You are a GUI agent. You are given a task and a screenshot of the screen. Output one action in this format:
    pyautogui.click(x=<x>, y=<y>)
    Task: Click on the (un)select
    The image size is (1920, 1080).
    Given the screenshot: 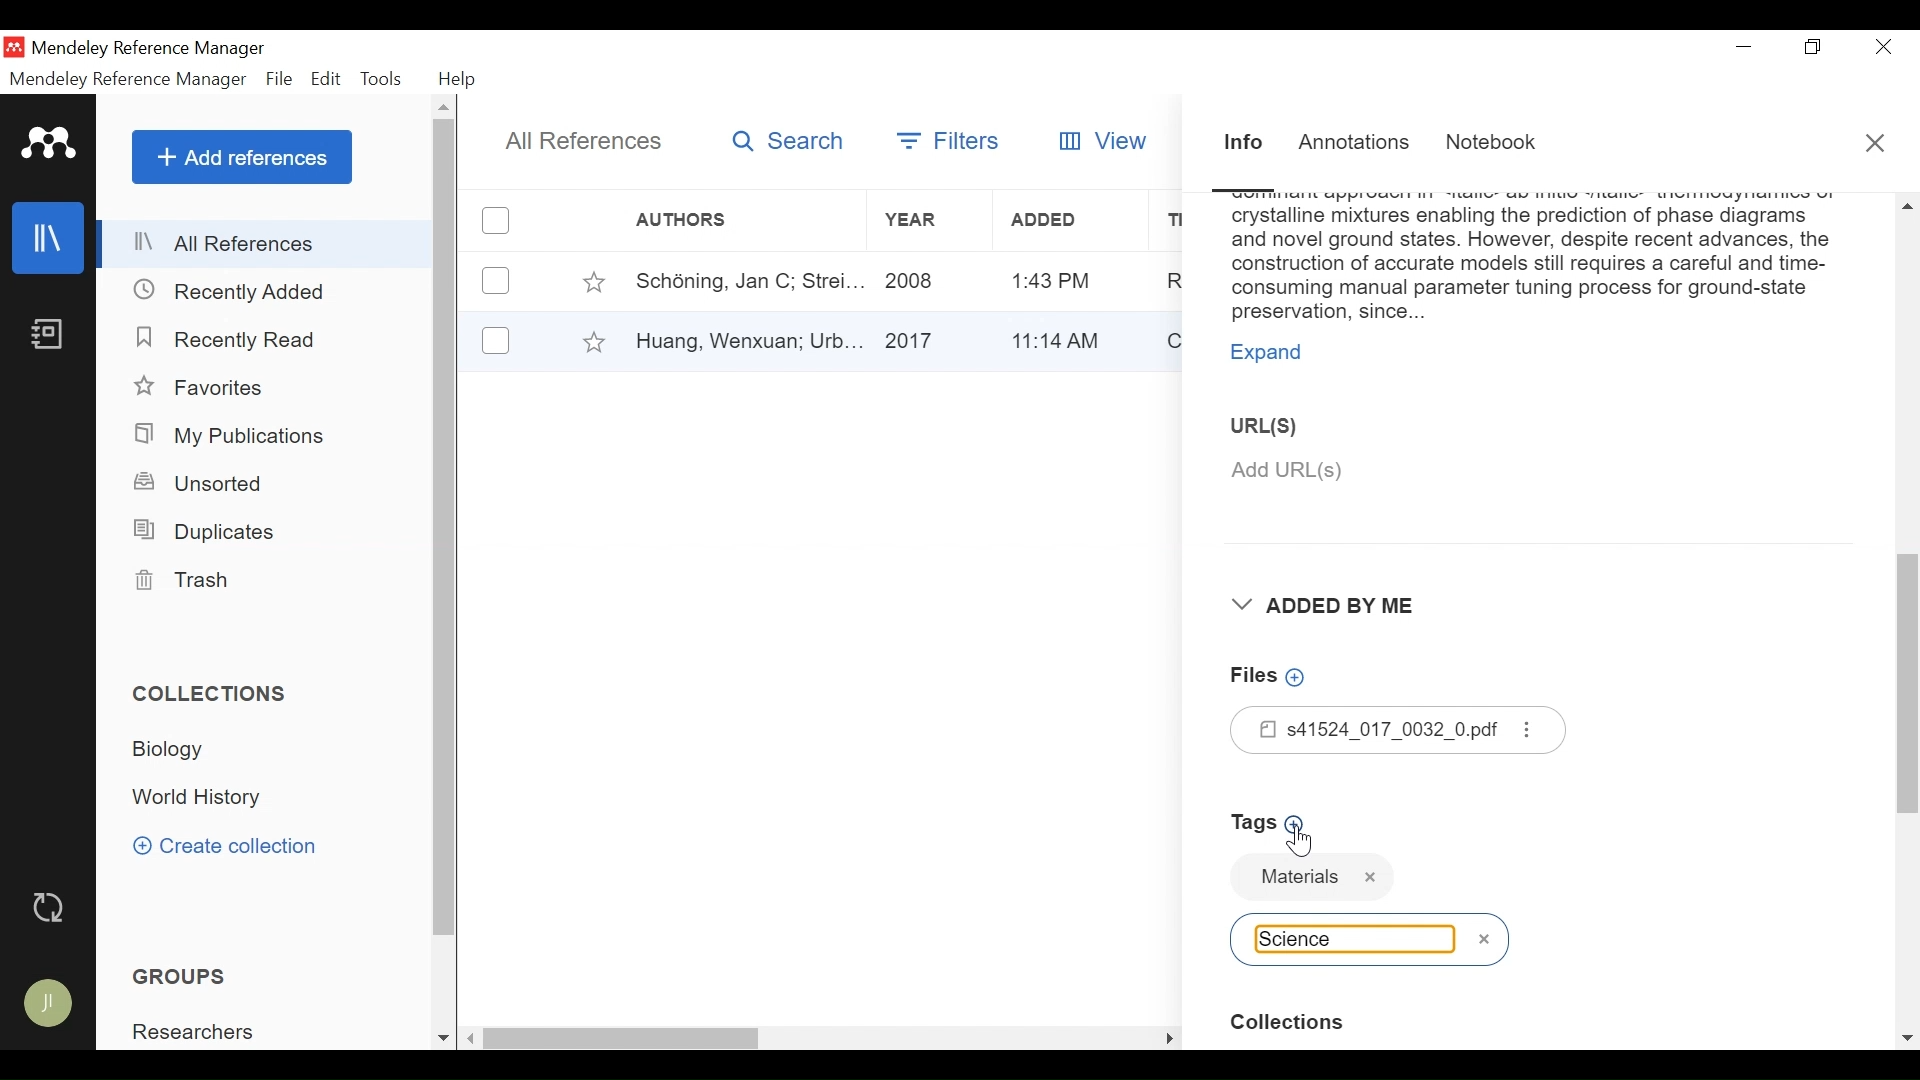 What is the action you would take?
    pyautogui.click(x=496, y=340)
    